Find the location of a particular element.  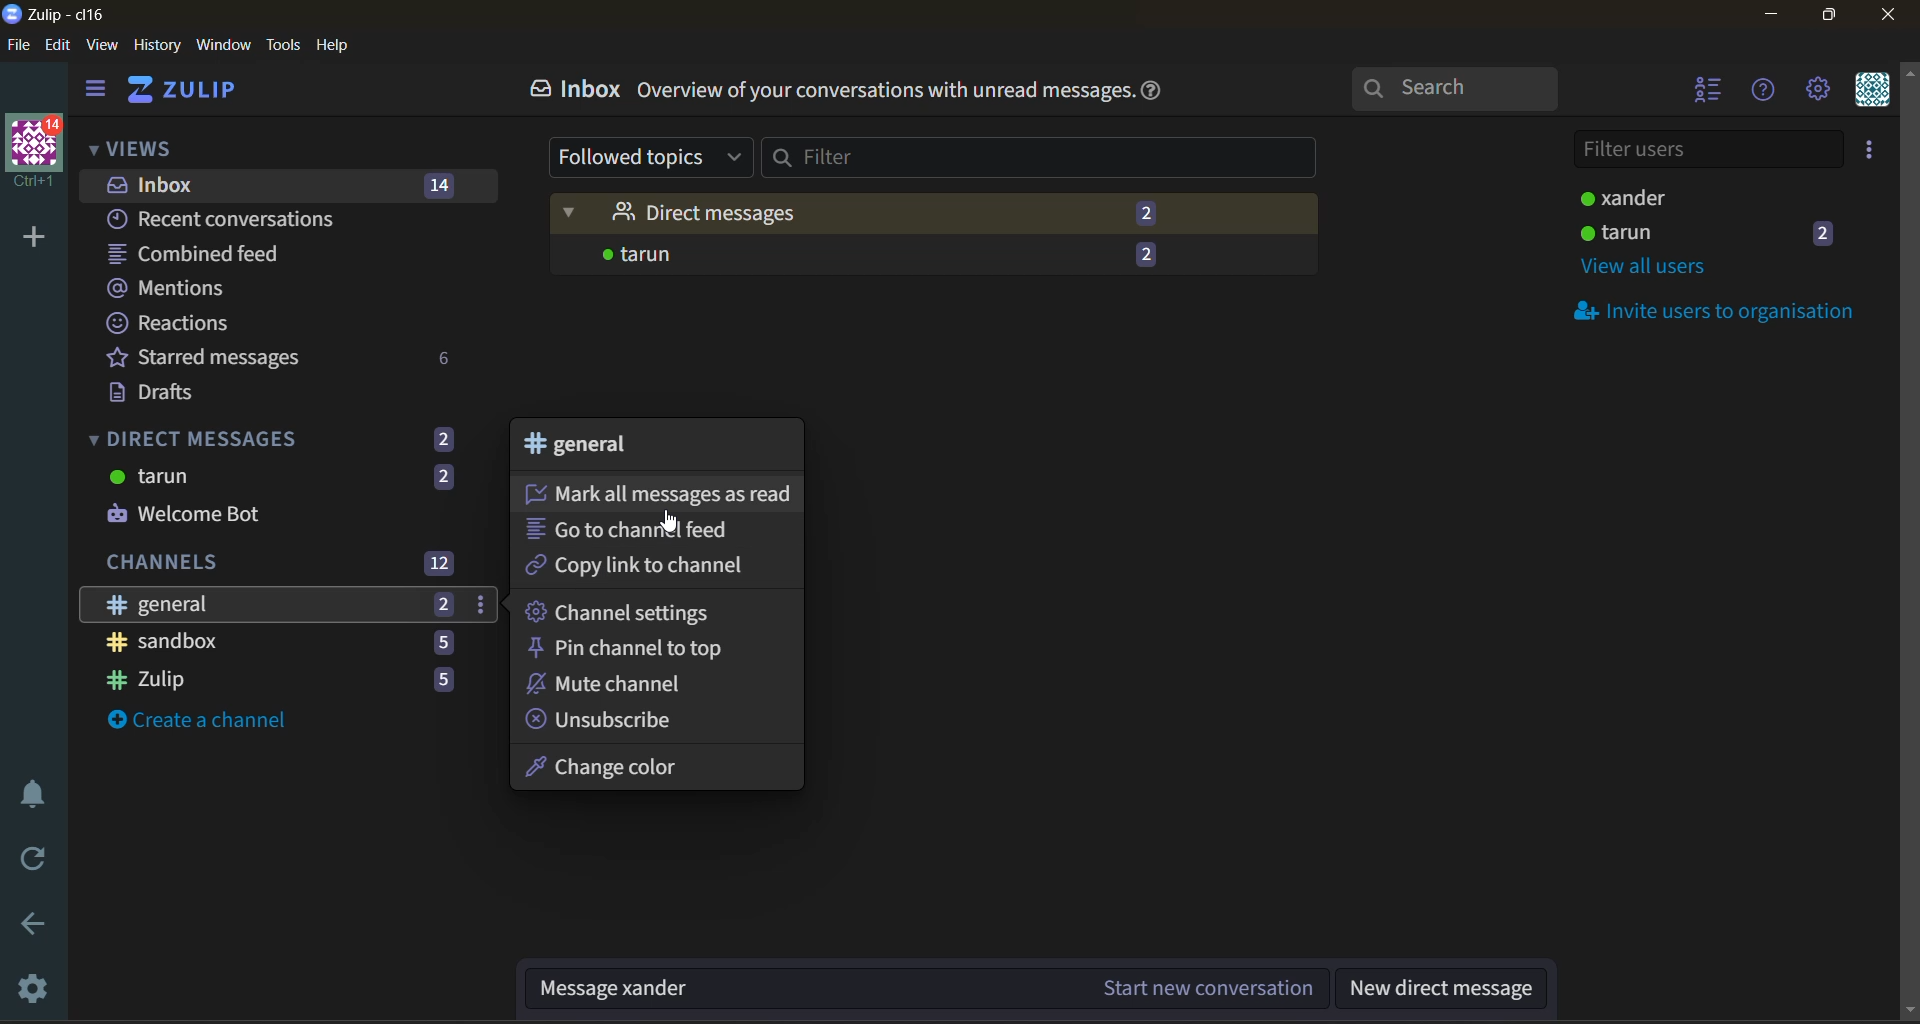

direct messages (2) is located at coordinates (935, 214).